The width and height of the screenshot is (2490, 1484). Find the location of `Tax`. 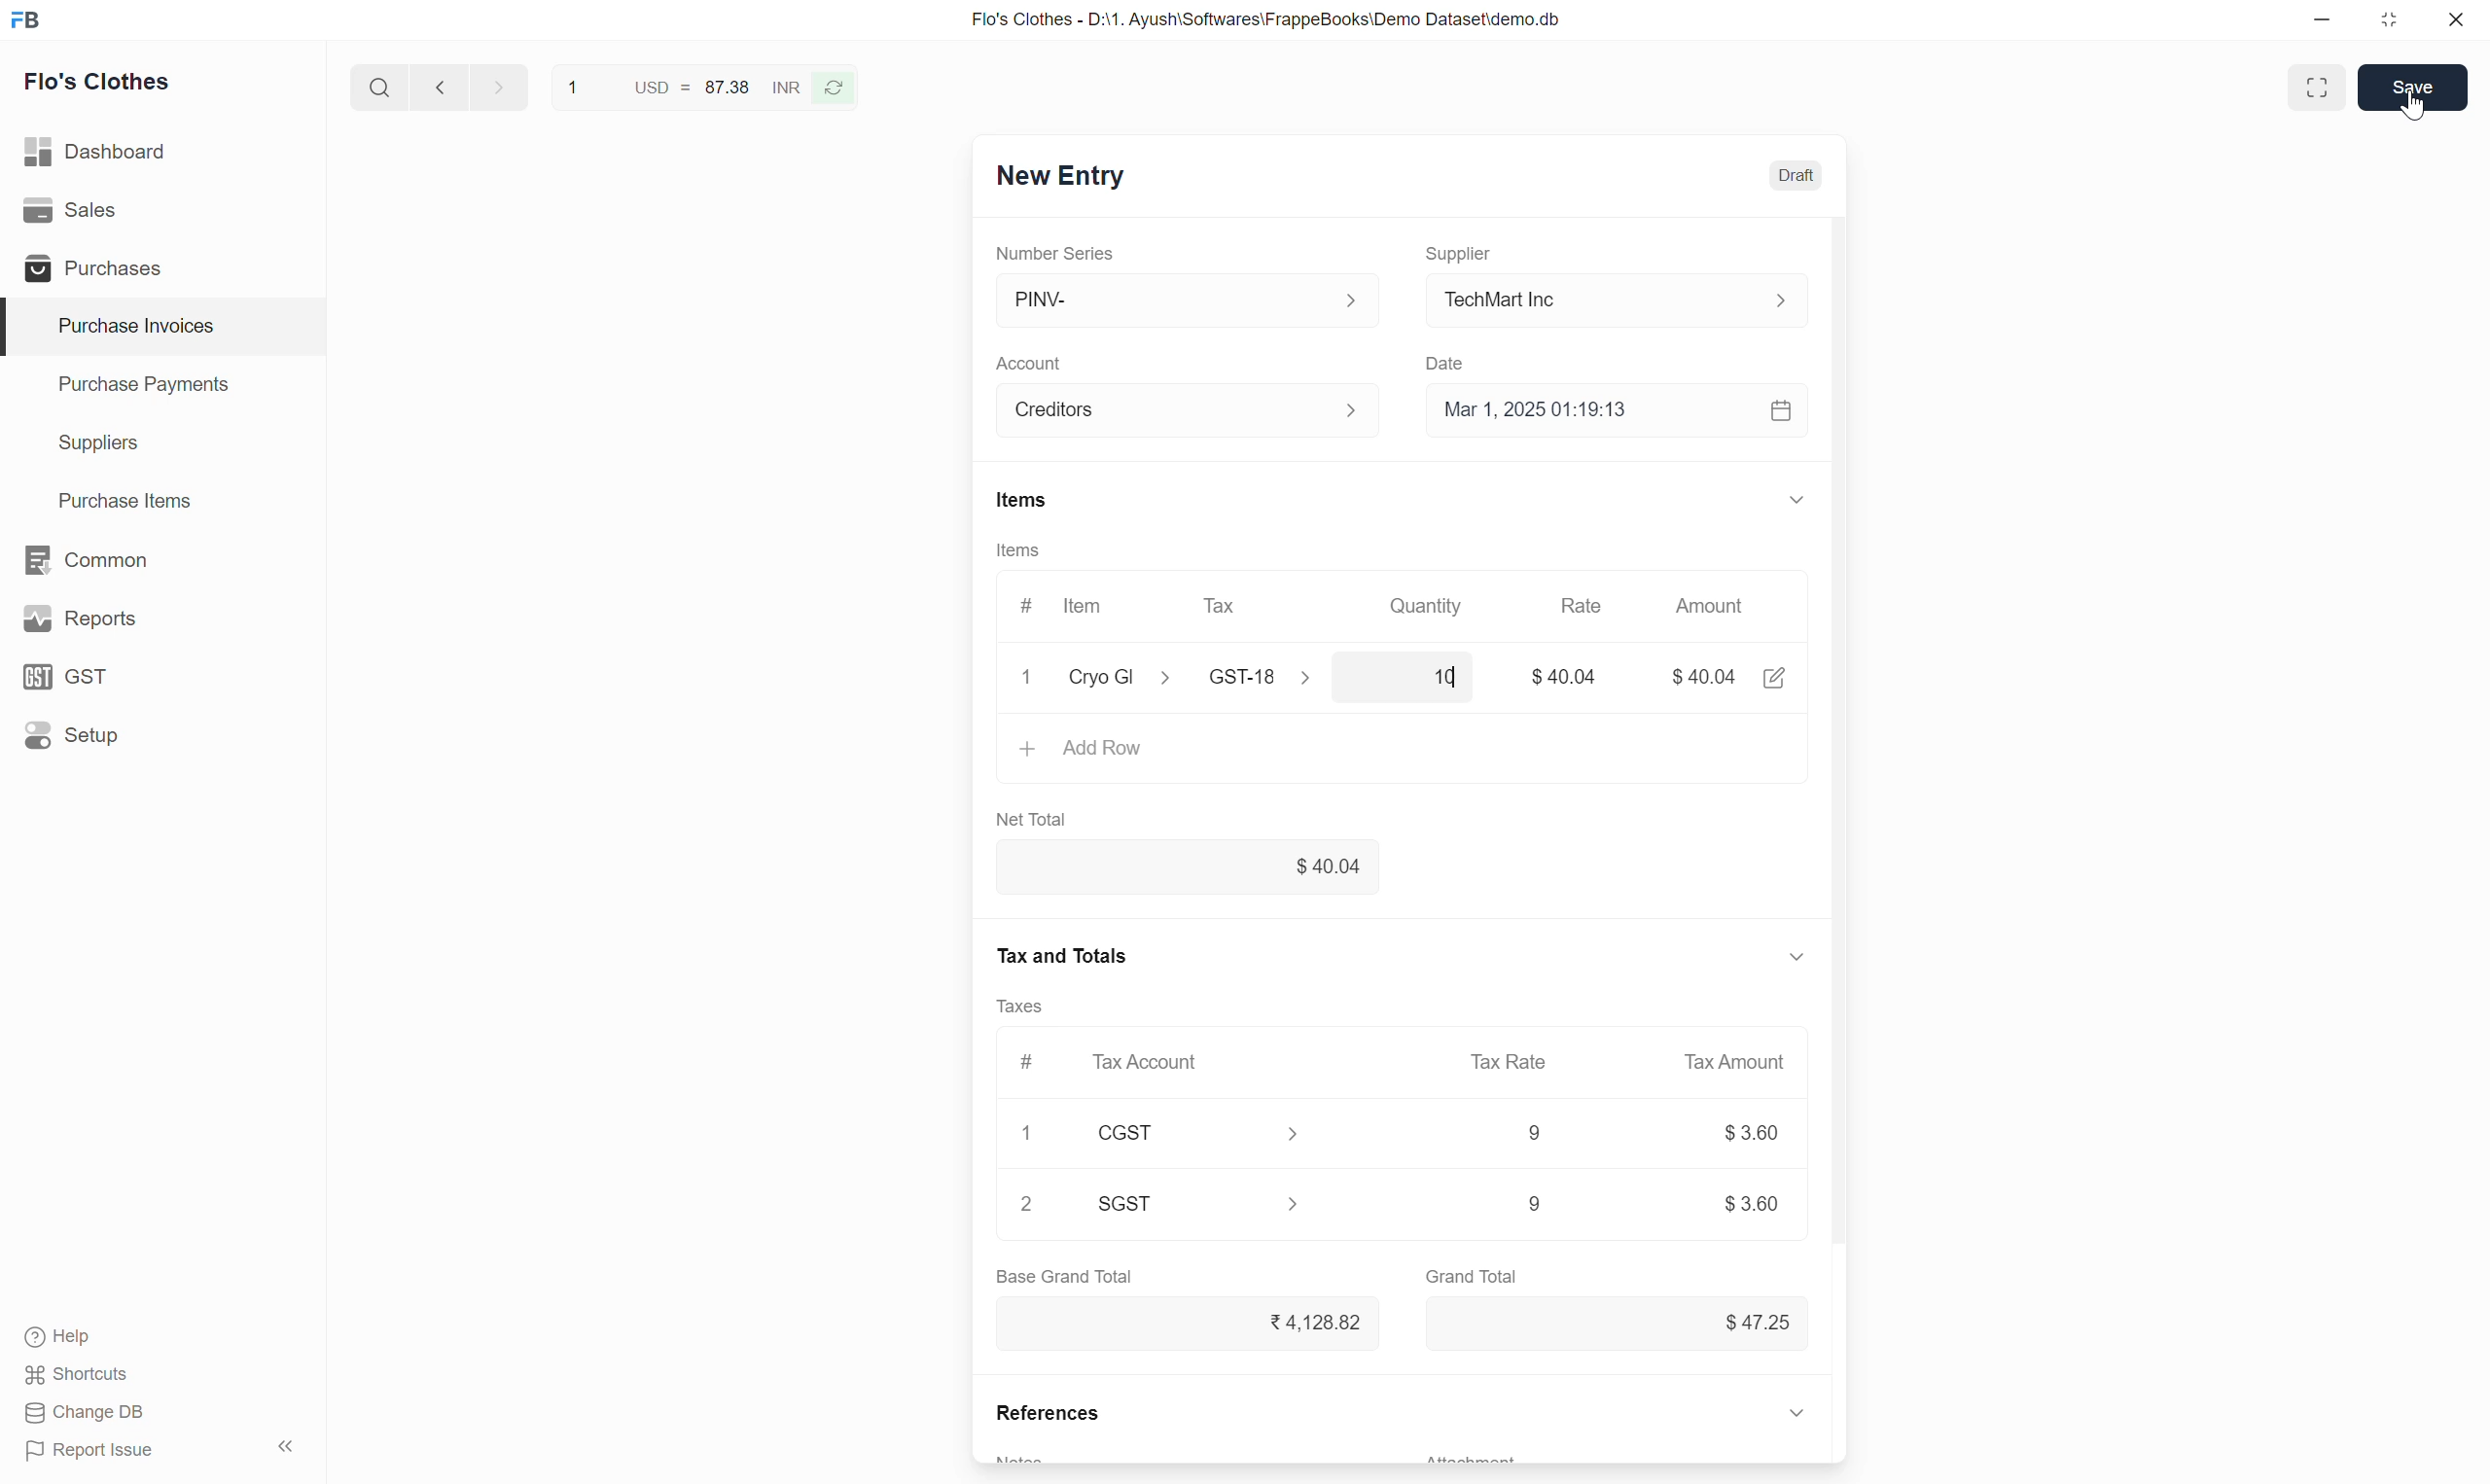

Tax is located at coordinates (1225, 605).